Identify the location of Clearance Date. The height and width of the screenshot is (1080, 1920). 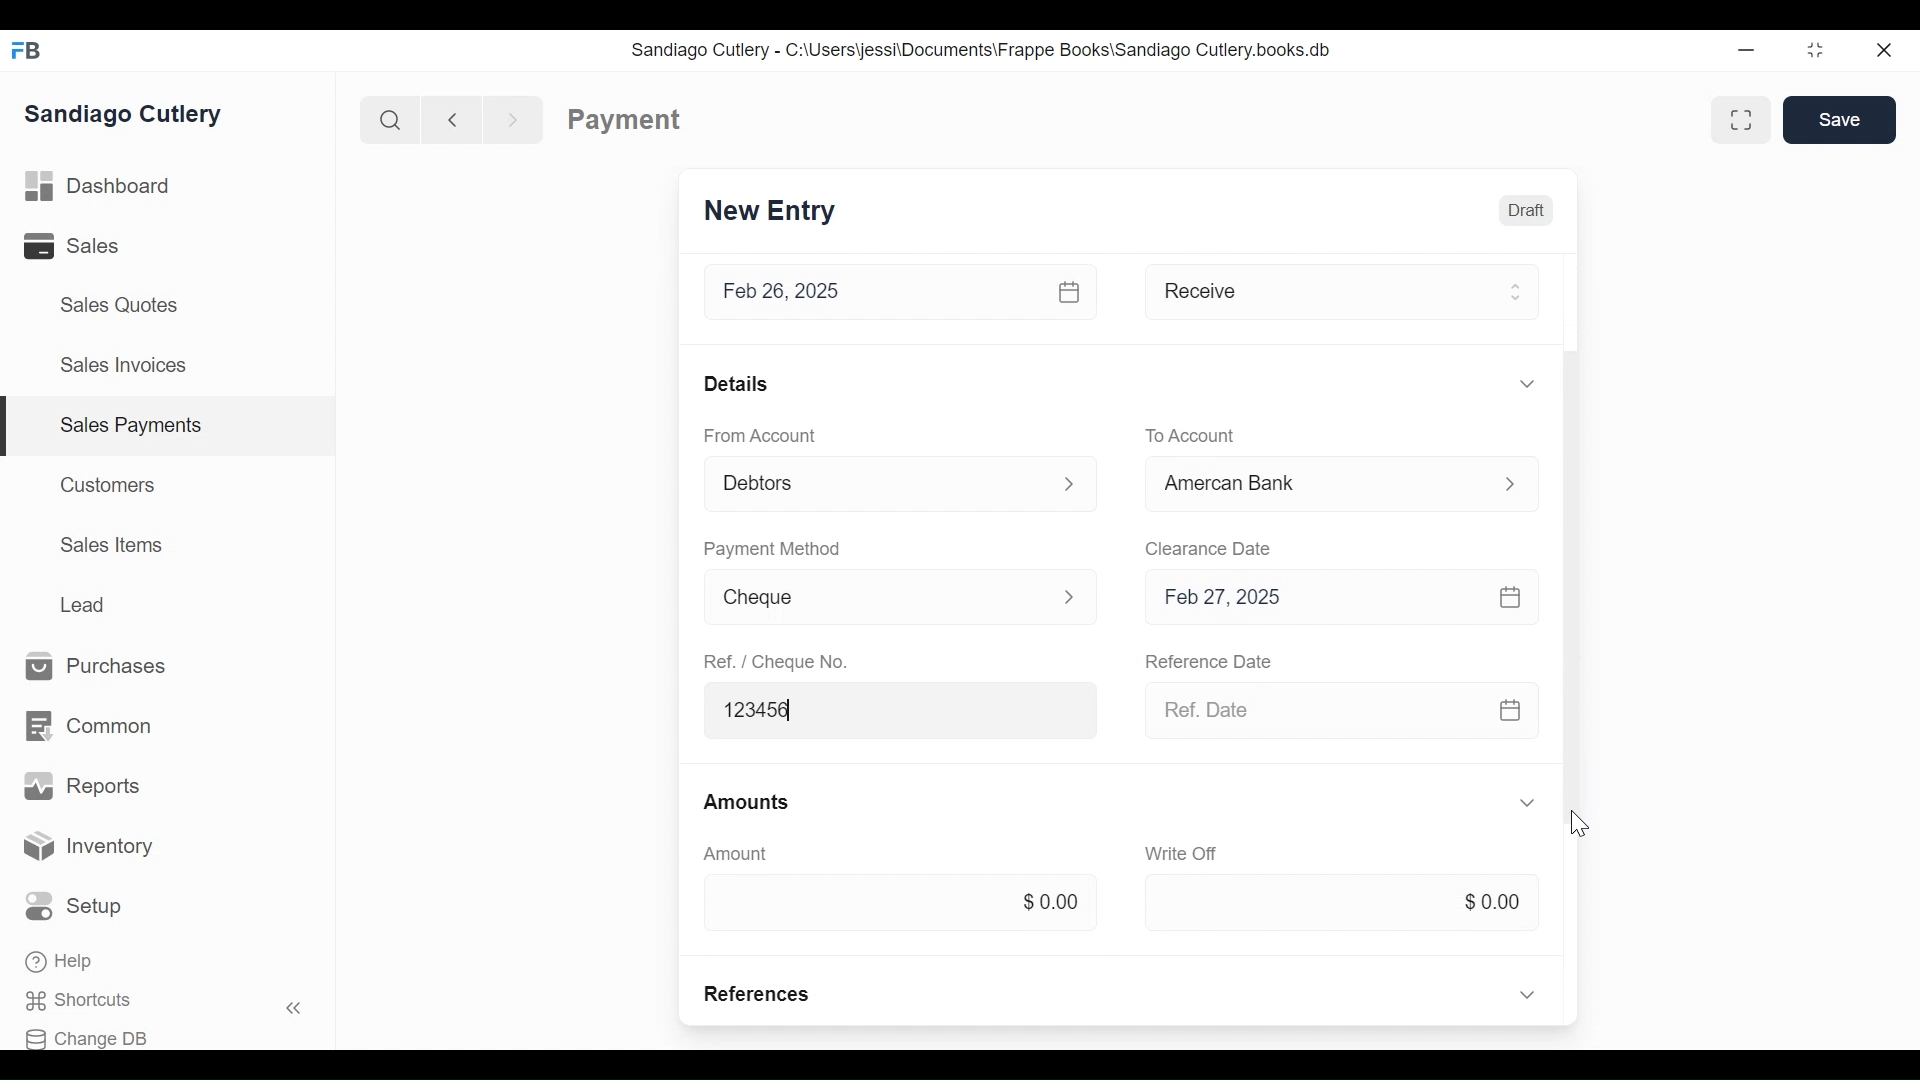
(1209, 547).